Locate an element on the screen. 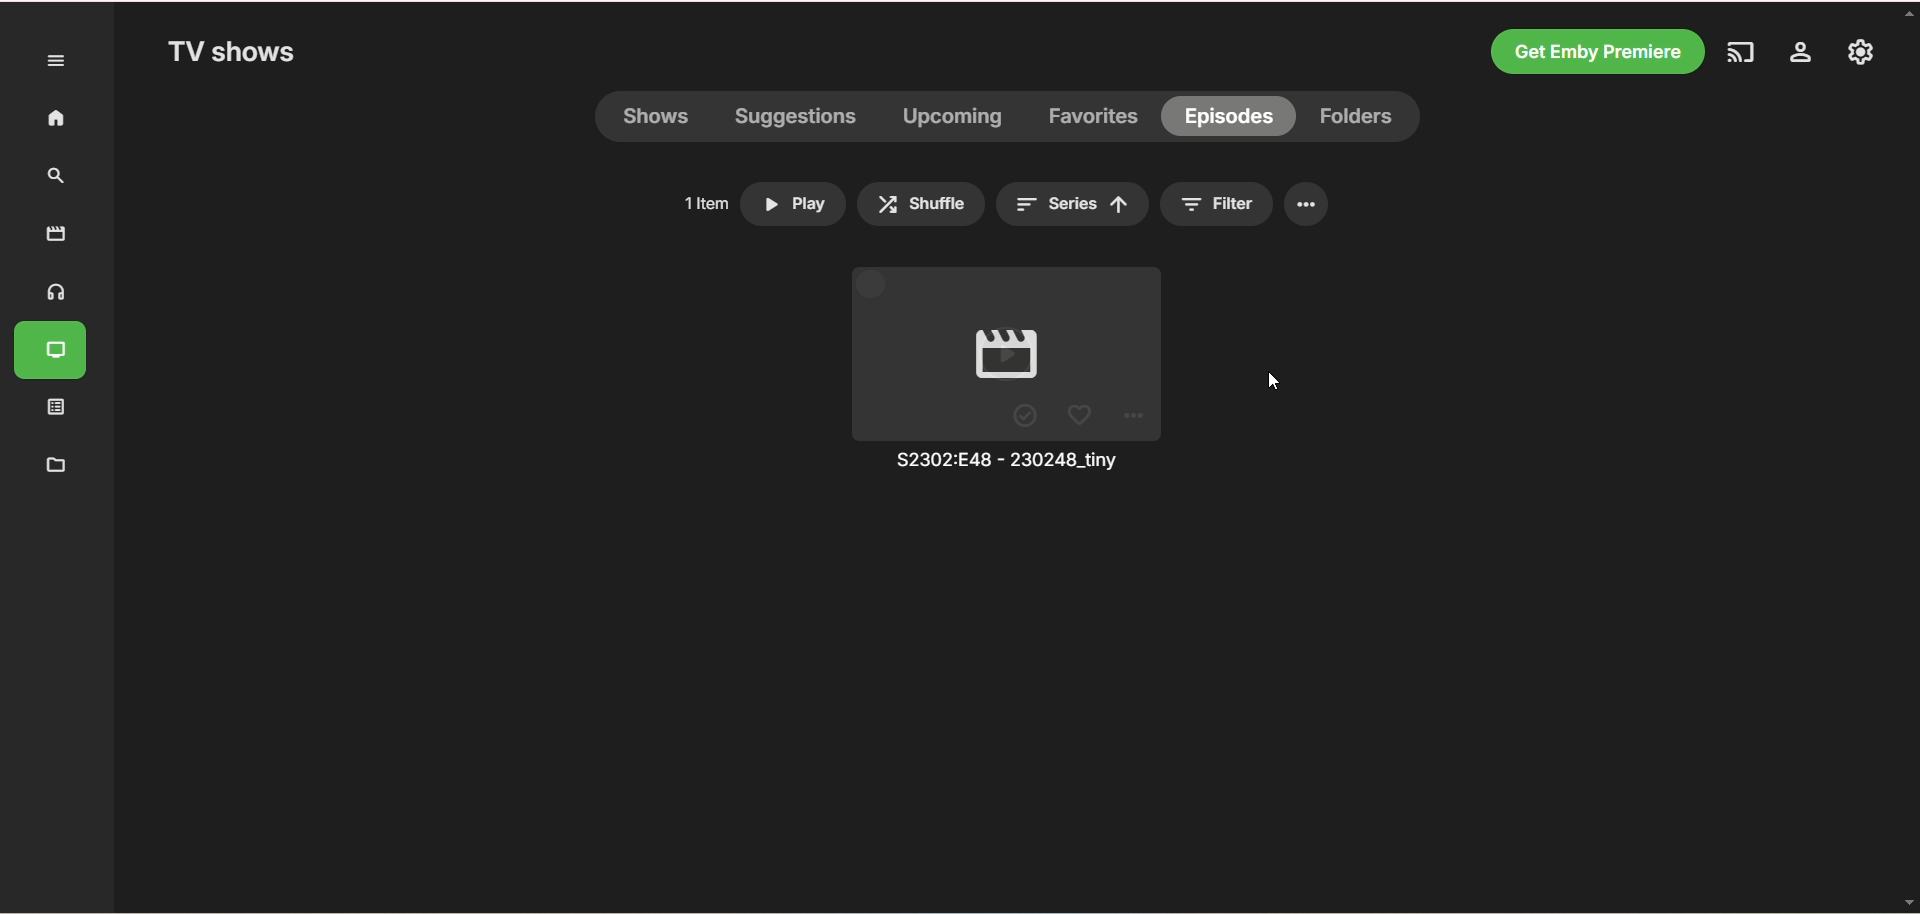 The image size is (1920, 914). settings is located at coordinates (1804, 53).